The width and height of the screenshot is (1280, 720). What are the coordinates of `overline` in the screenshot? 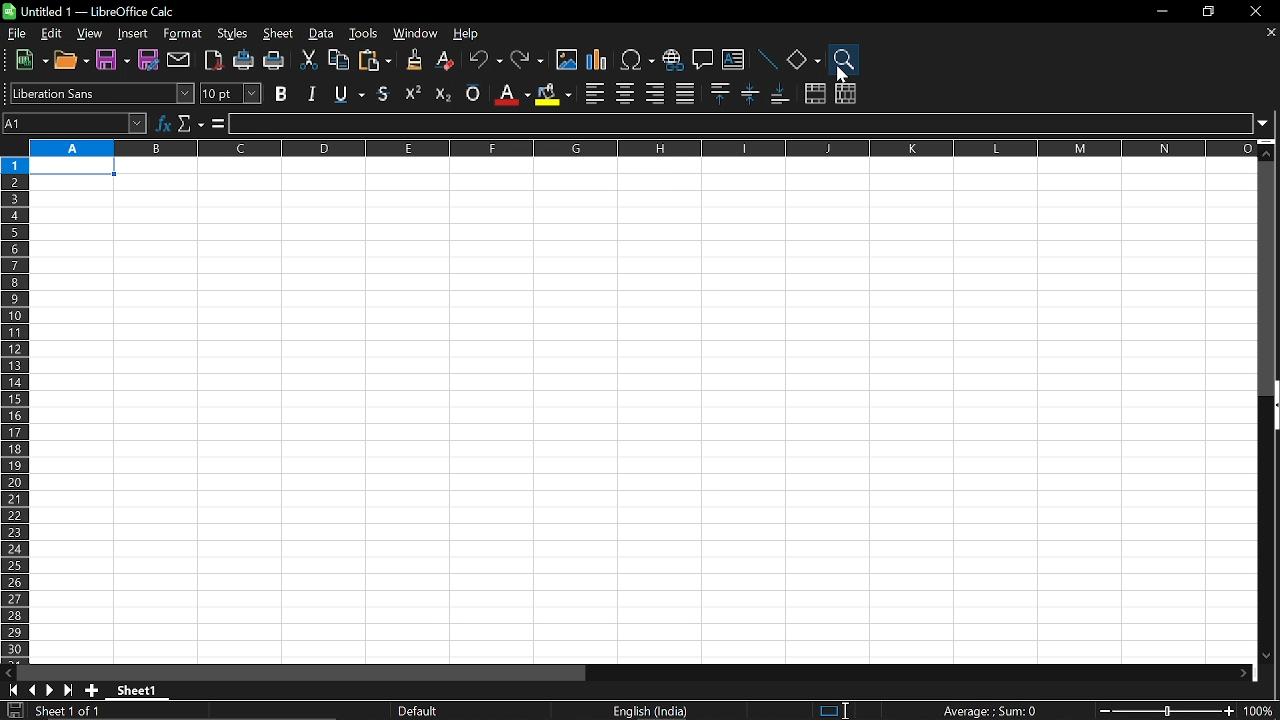 It's located at (473, 91).